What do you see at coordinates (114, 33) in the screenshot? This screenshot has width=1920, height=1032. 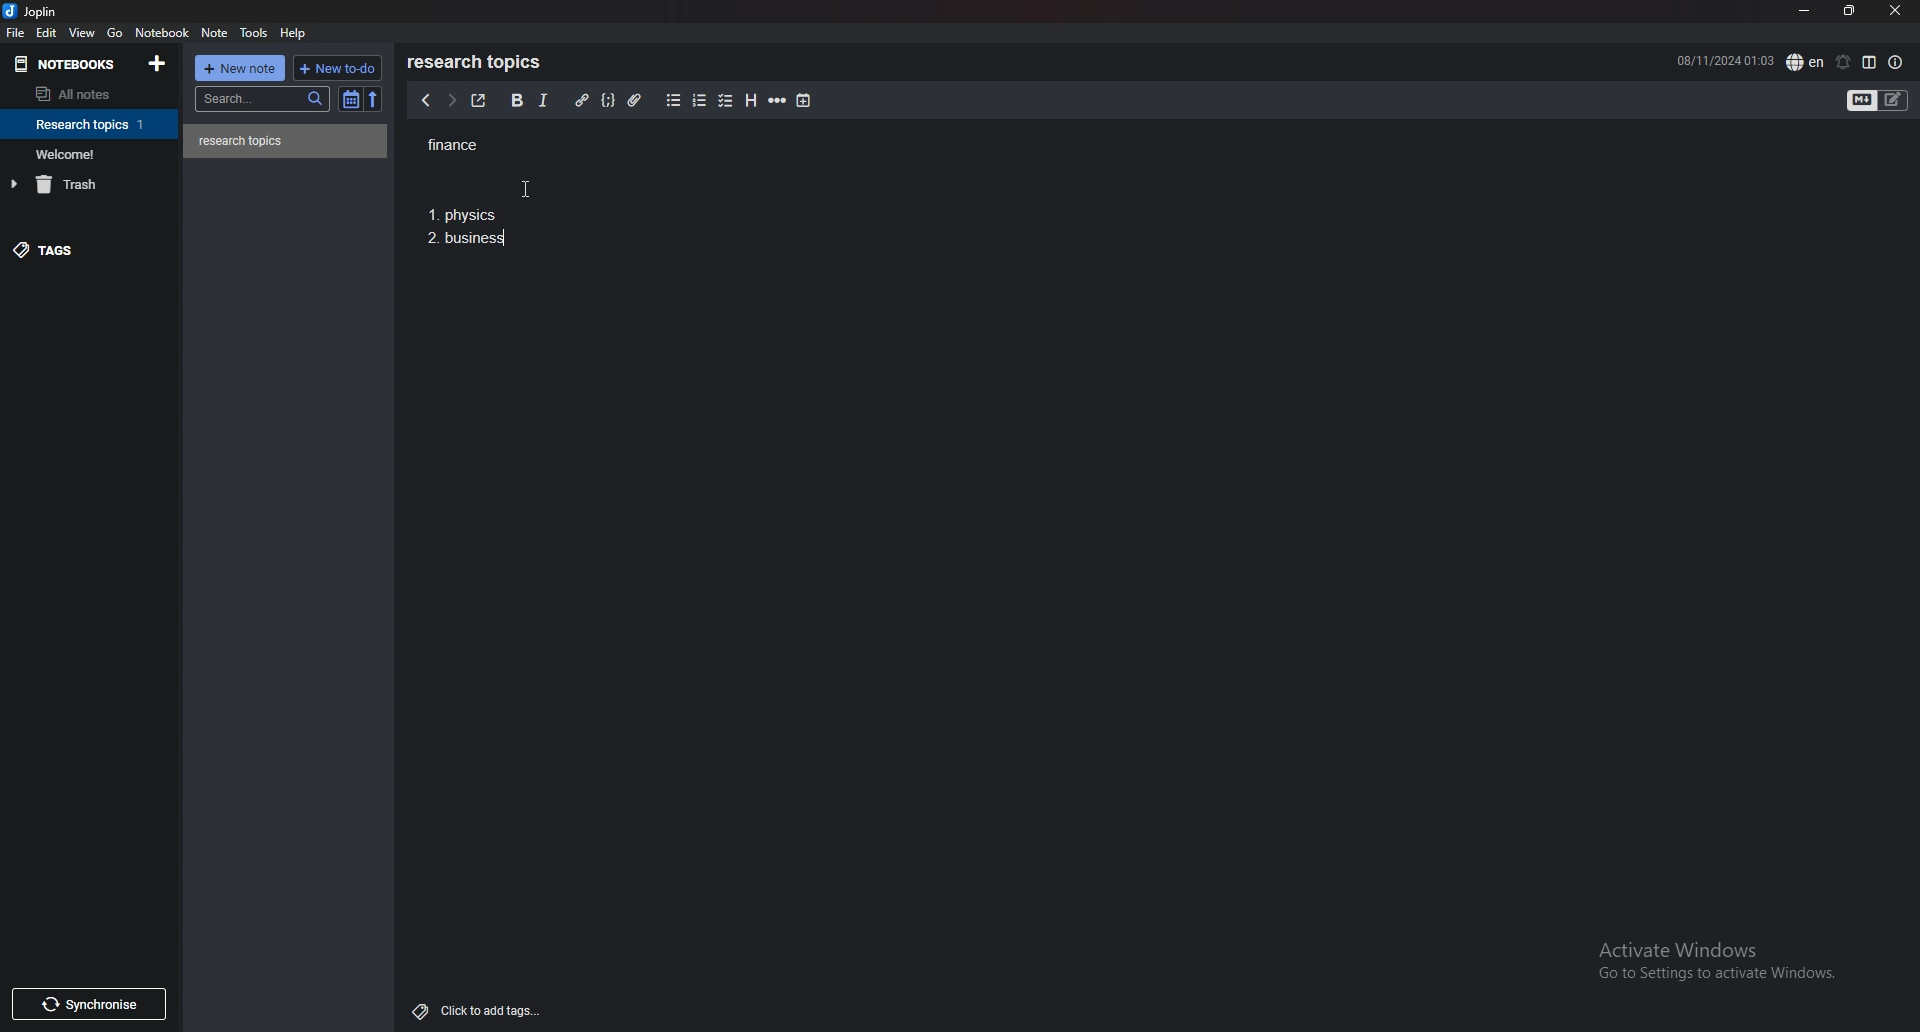 I see `go` at bounding box center [114, 33].